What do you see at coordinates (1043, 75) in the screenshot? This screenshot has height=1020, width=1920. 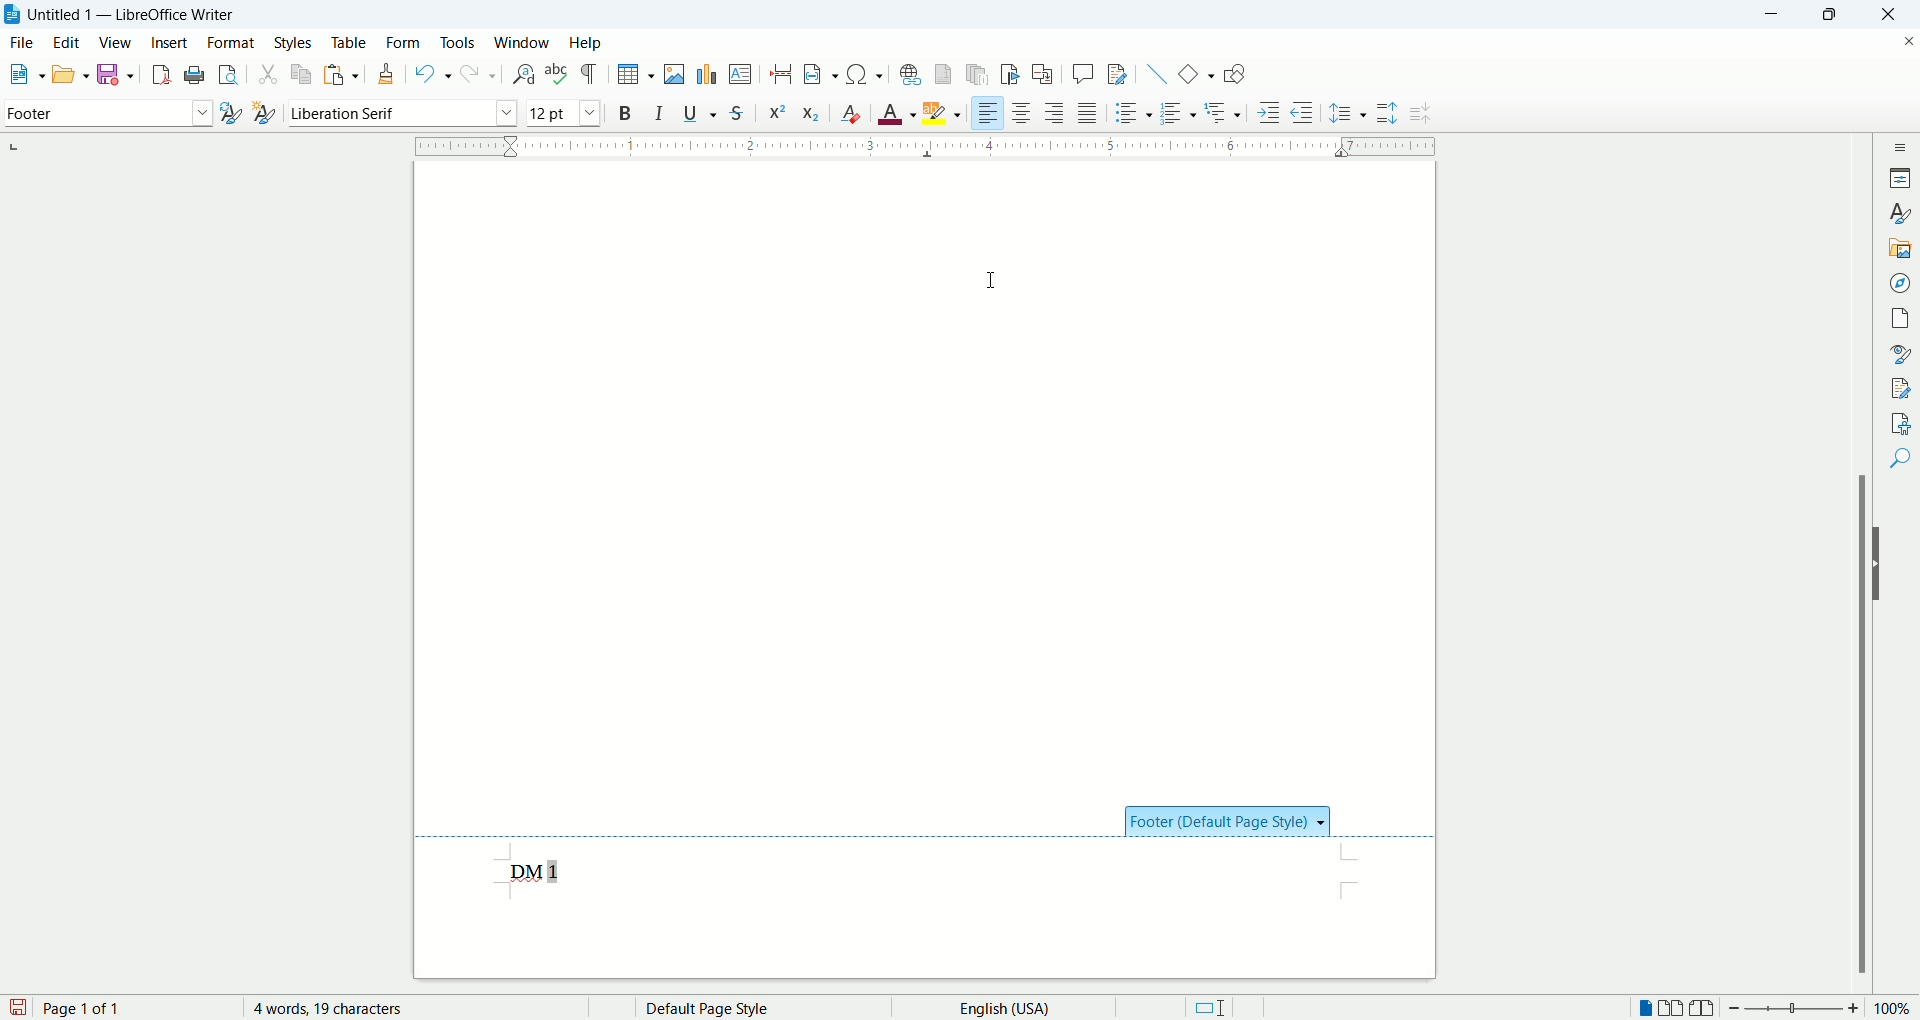 I see `insert cross references` at bounding box center [1043, 75].